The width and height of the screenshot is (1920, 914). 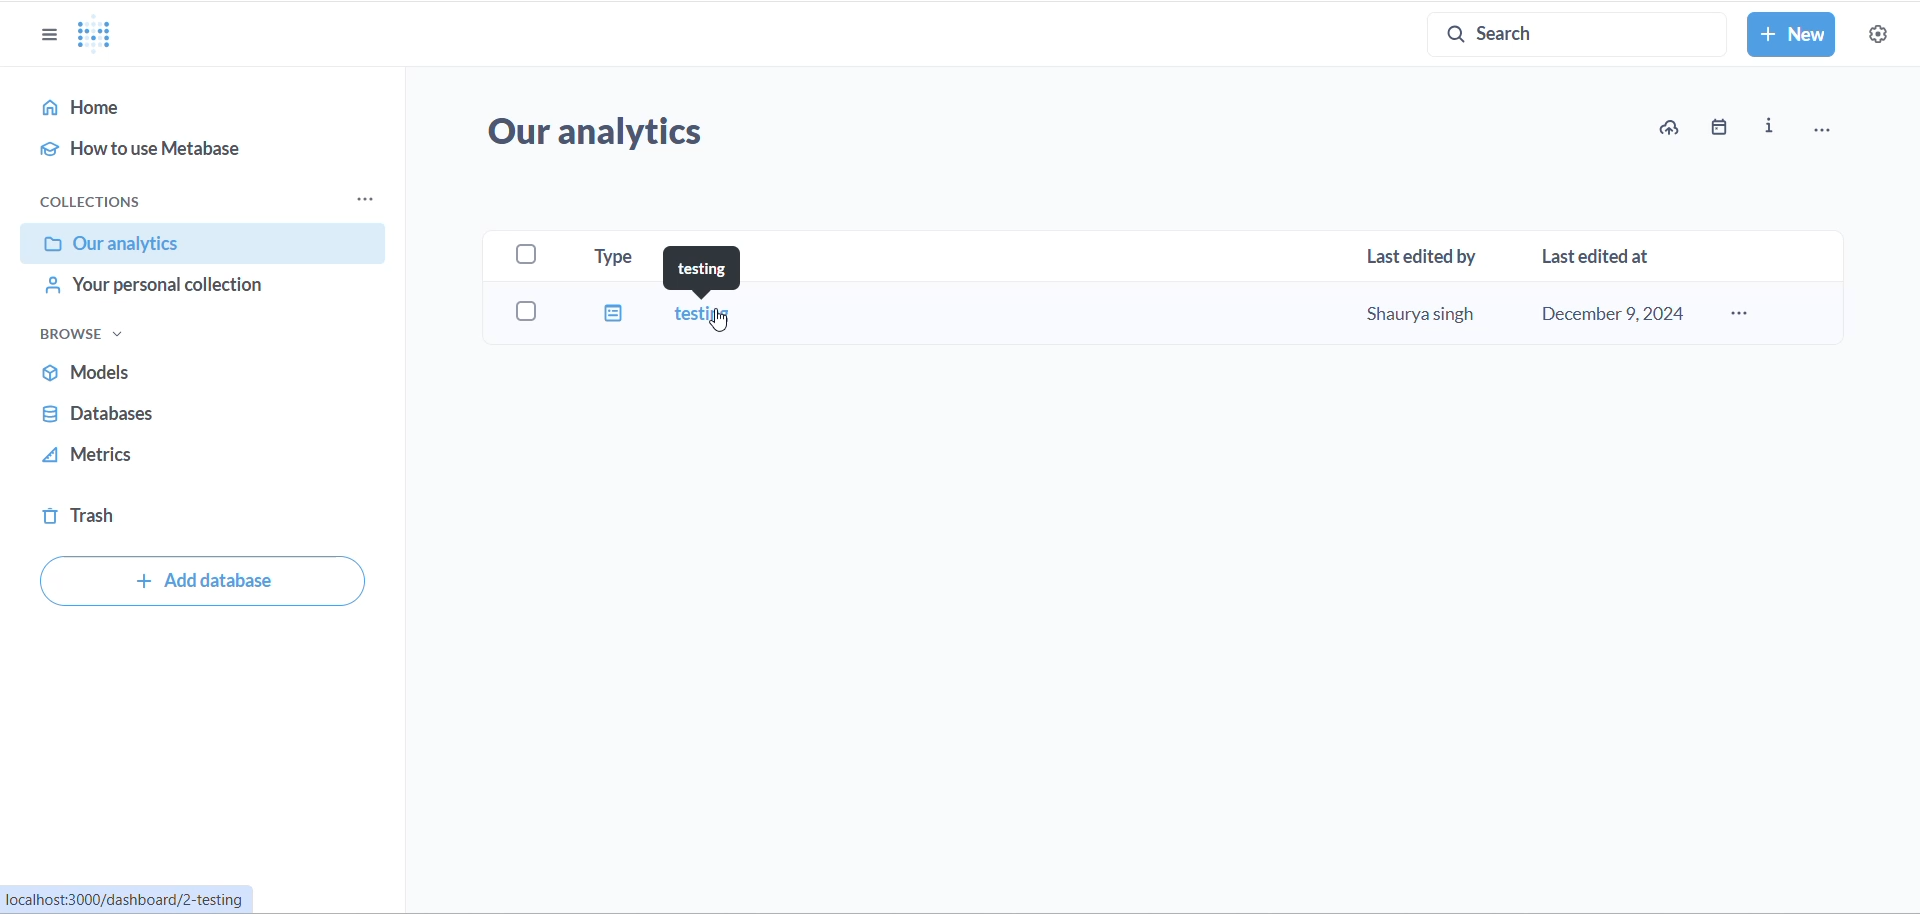 What do you see at coordinates (698, 313) in the screenshot?
I see `testing dashboard` at bounding box center [698, 313].